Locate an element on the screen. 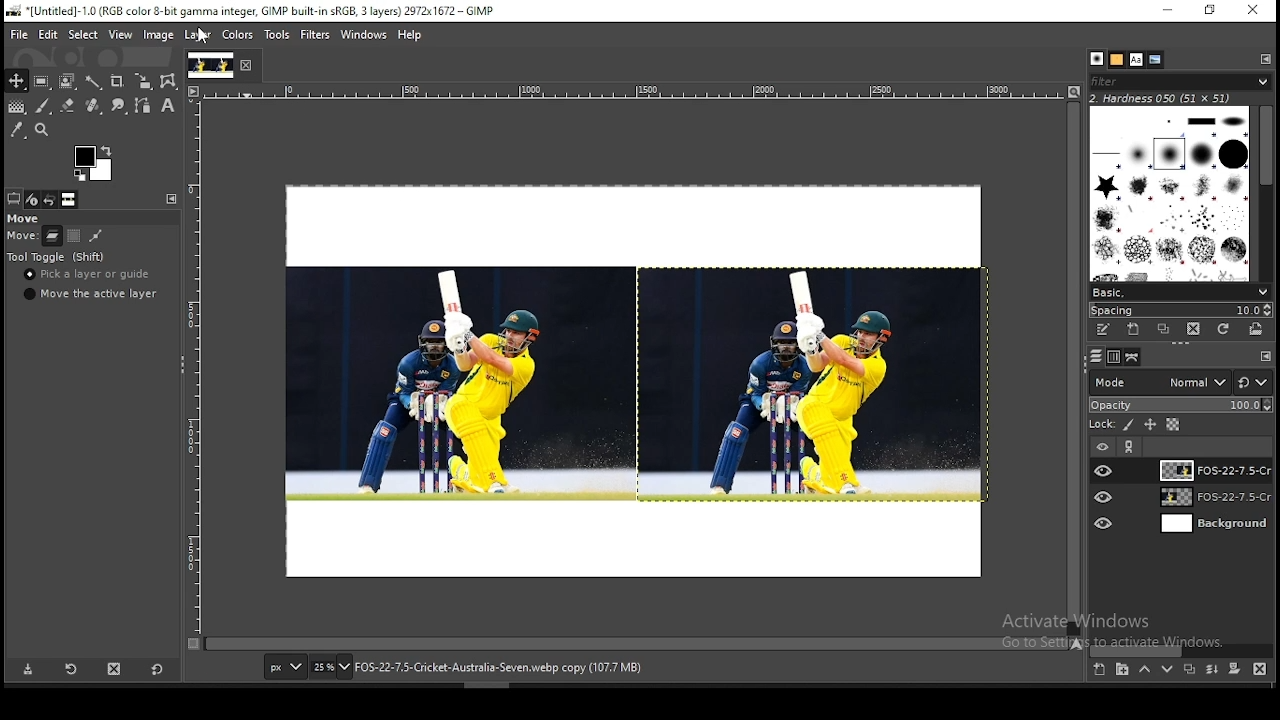  refresh brushes is located at coordinates (1225, 329).